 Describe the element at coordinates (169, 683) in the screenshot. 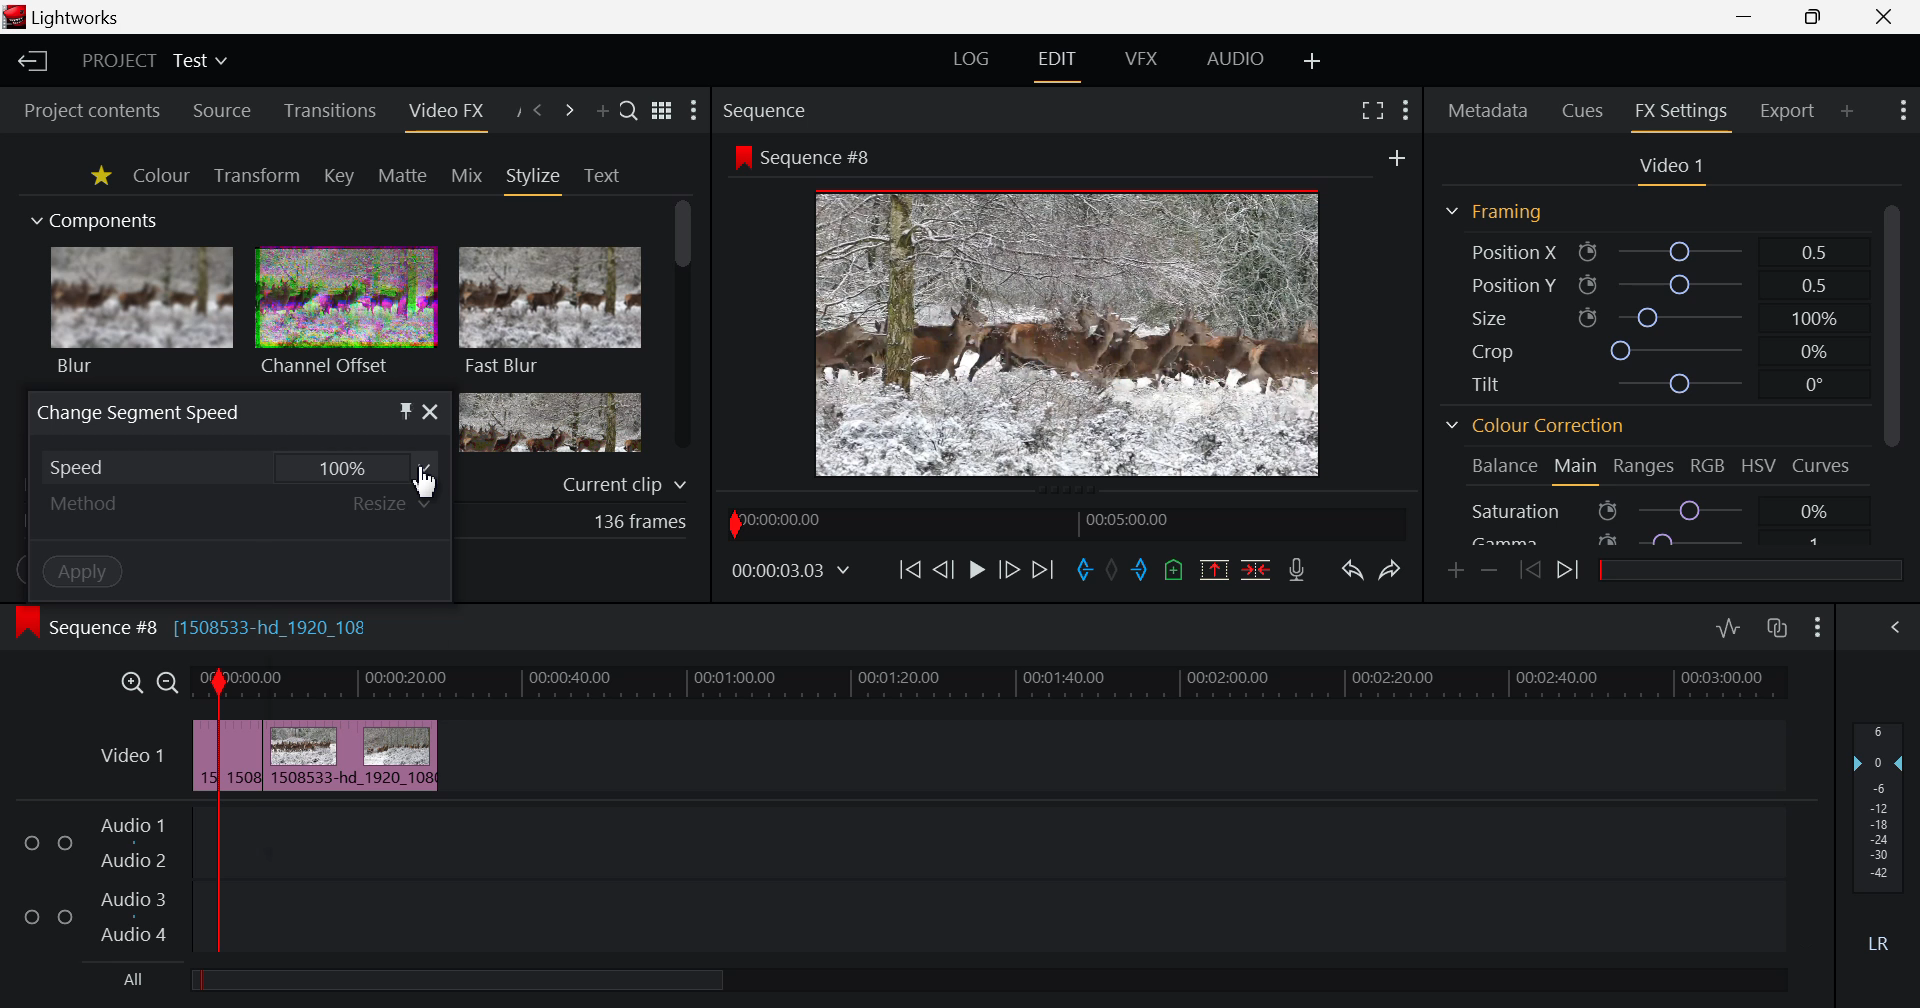

I see `Timeline Zoom Out` at that location.